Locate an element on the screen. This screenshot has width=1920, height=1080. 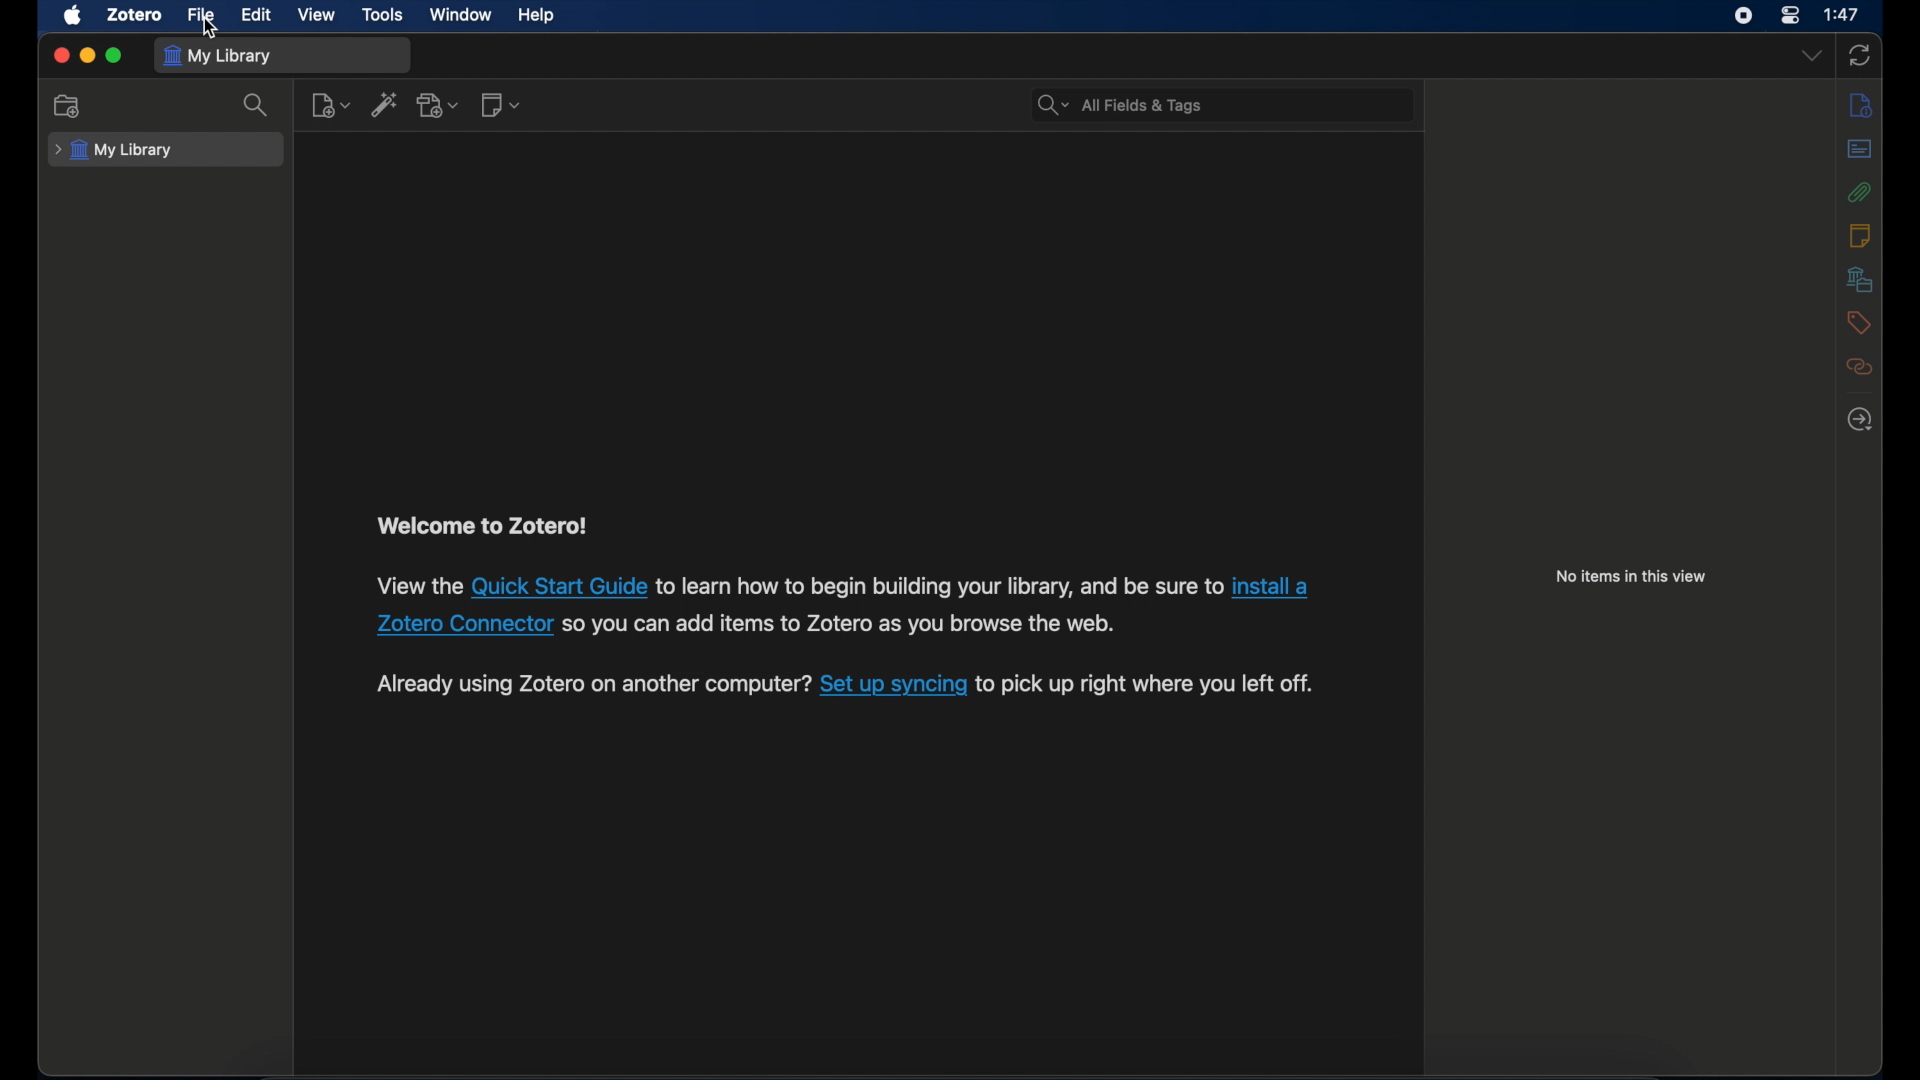
new collection is located at coordinates (68, 105).